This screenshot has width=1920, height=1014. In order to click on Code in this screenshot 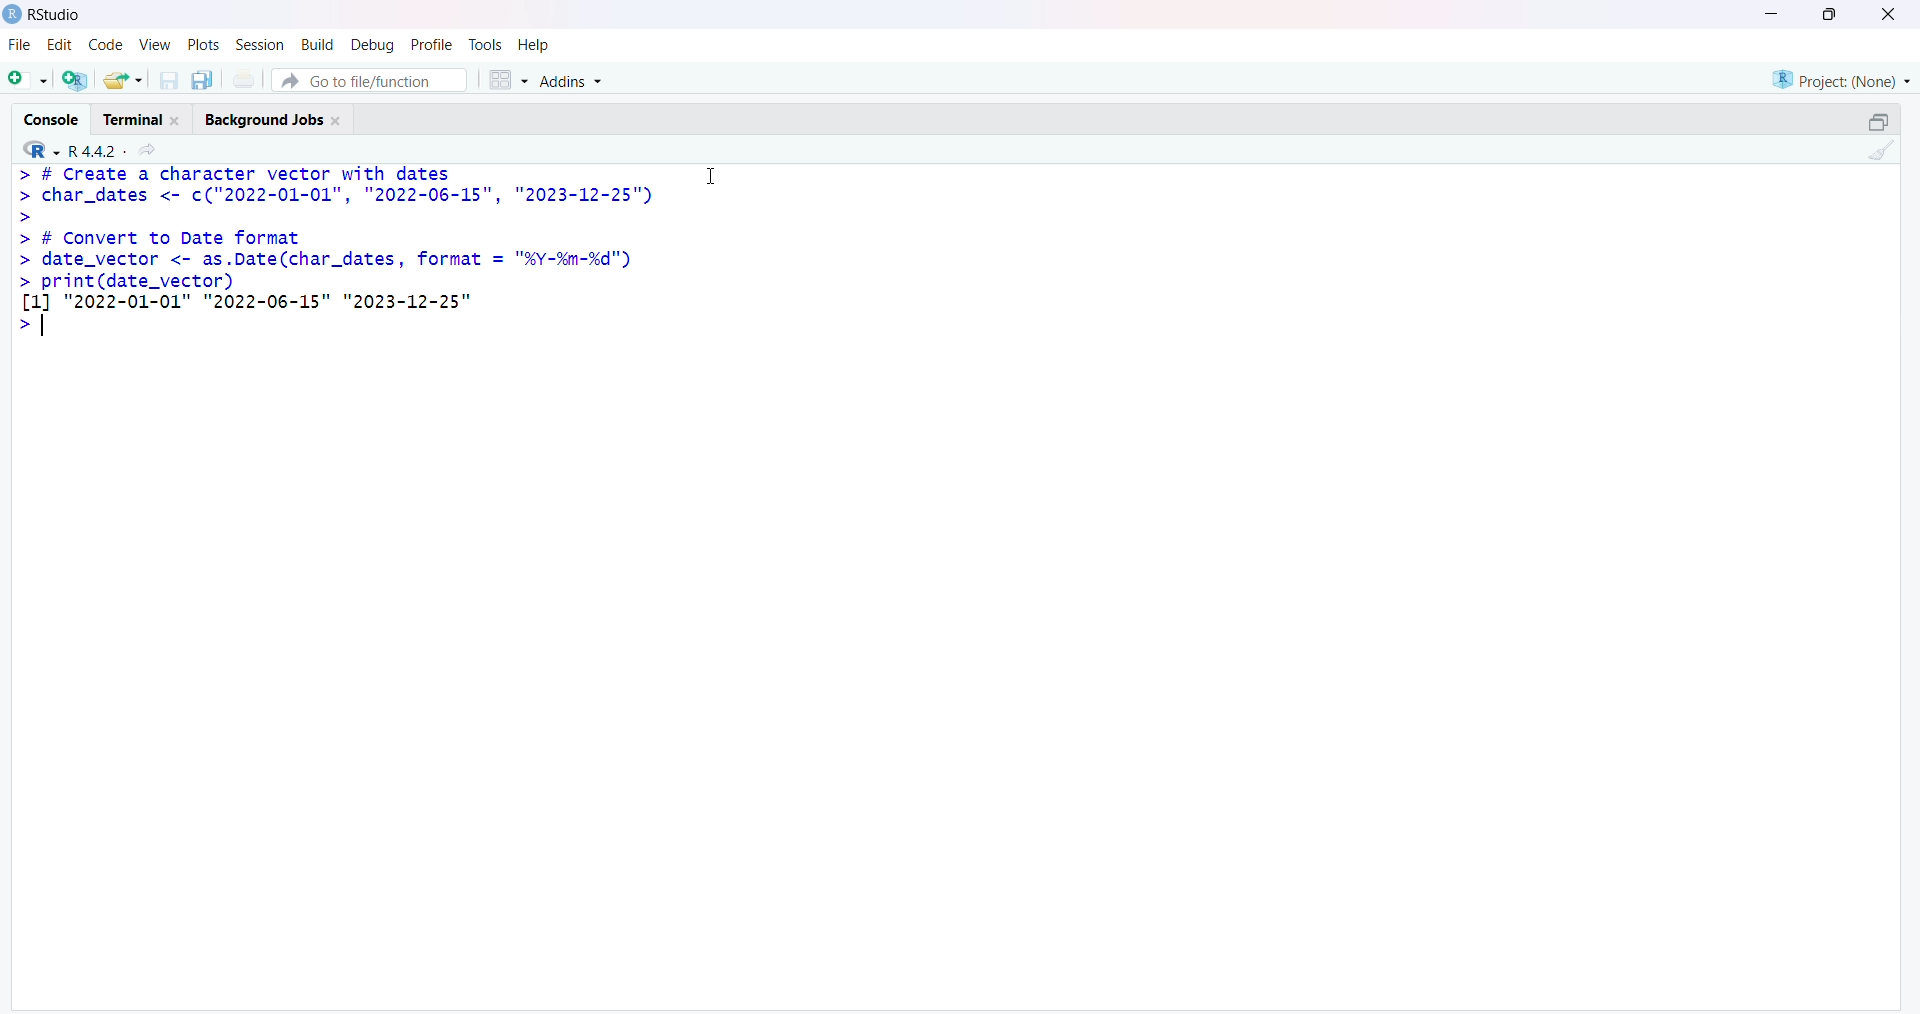, I will do `click(102, 48)`.